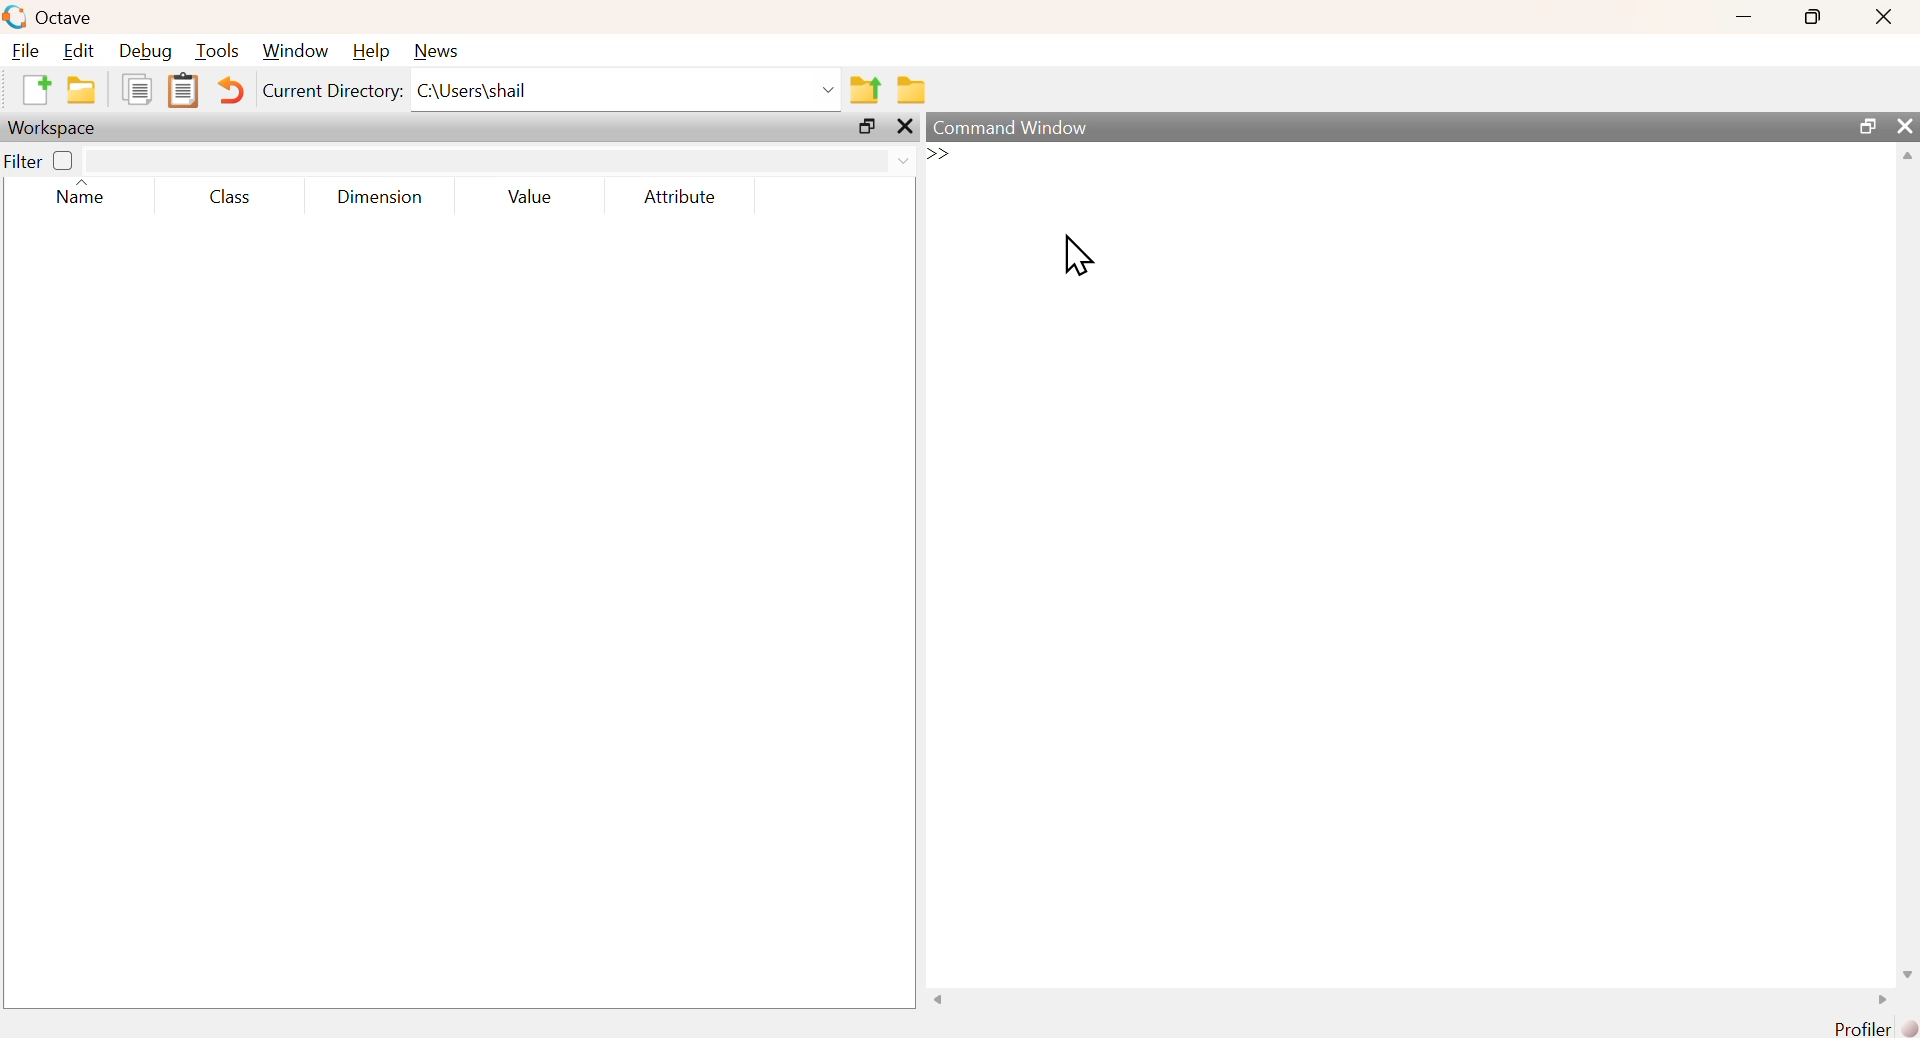 This screenshot has width=1920, height=1038. What do you see at coordinates (80, 52) in the screenshot?
I see `edit` at bounding box center [80, 52].